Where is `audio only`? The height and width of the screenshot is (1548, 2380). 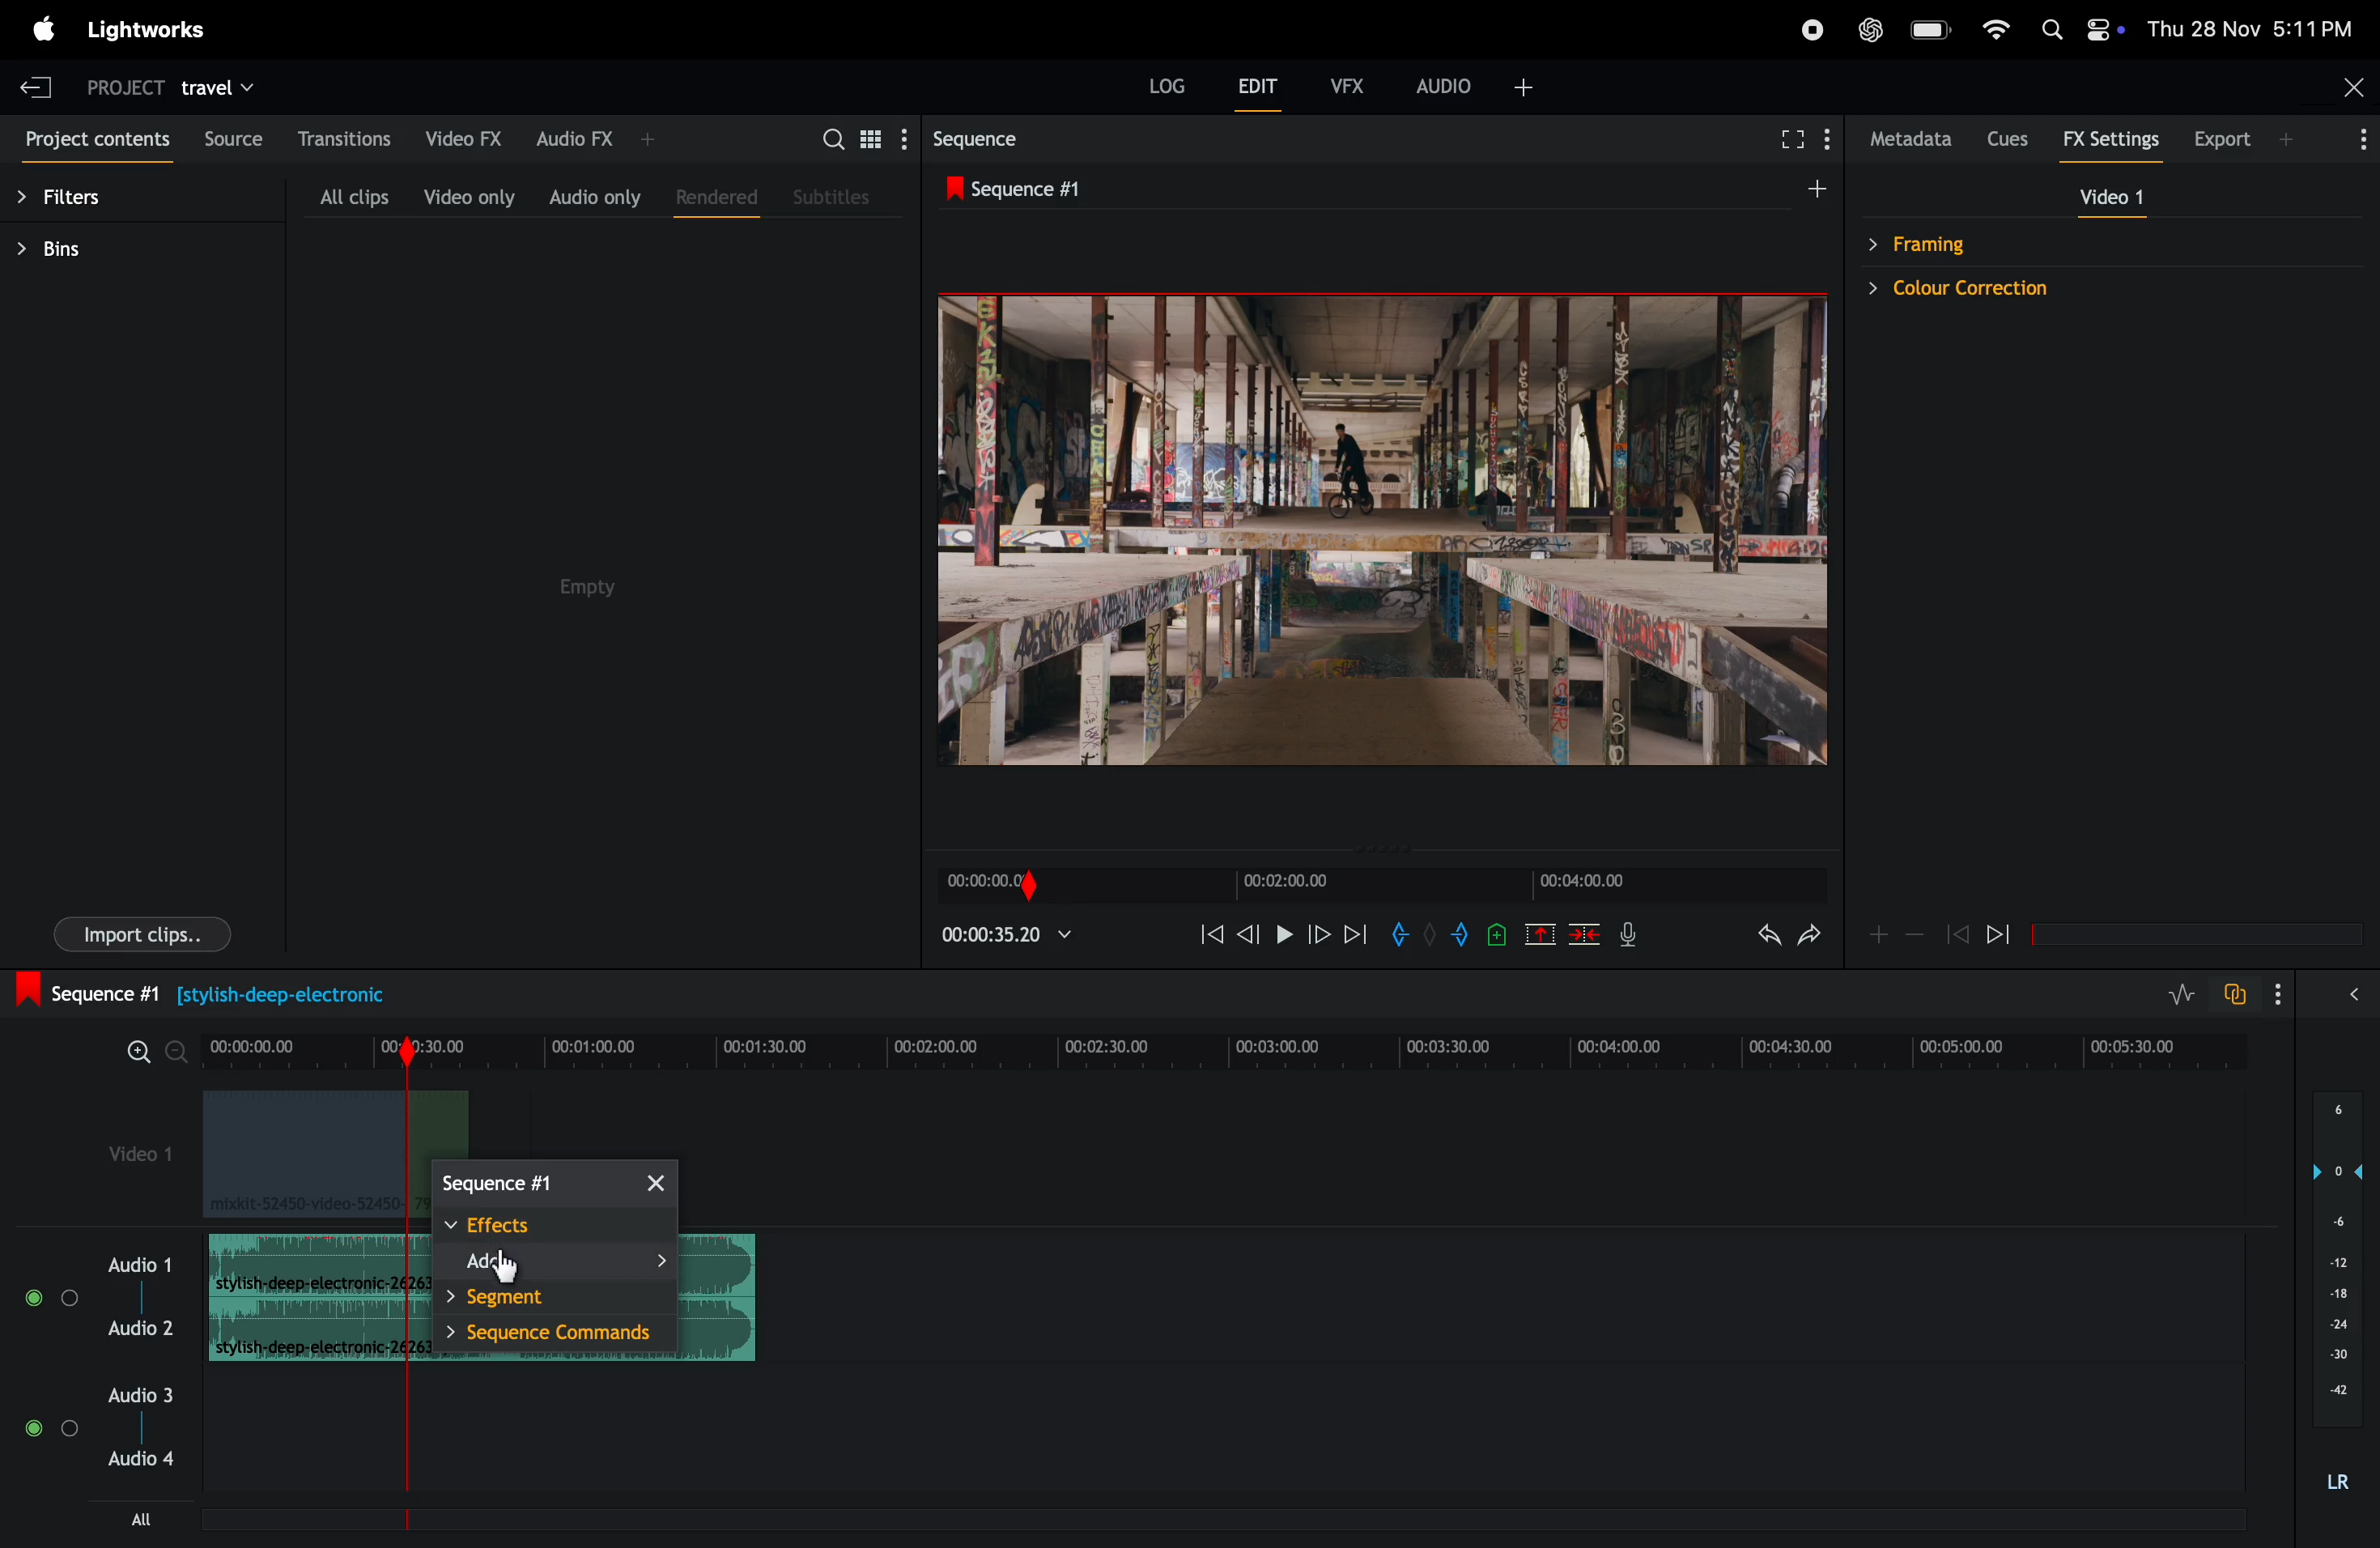 audio only is located at coordinates (596, 197).